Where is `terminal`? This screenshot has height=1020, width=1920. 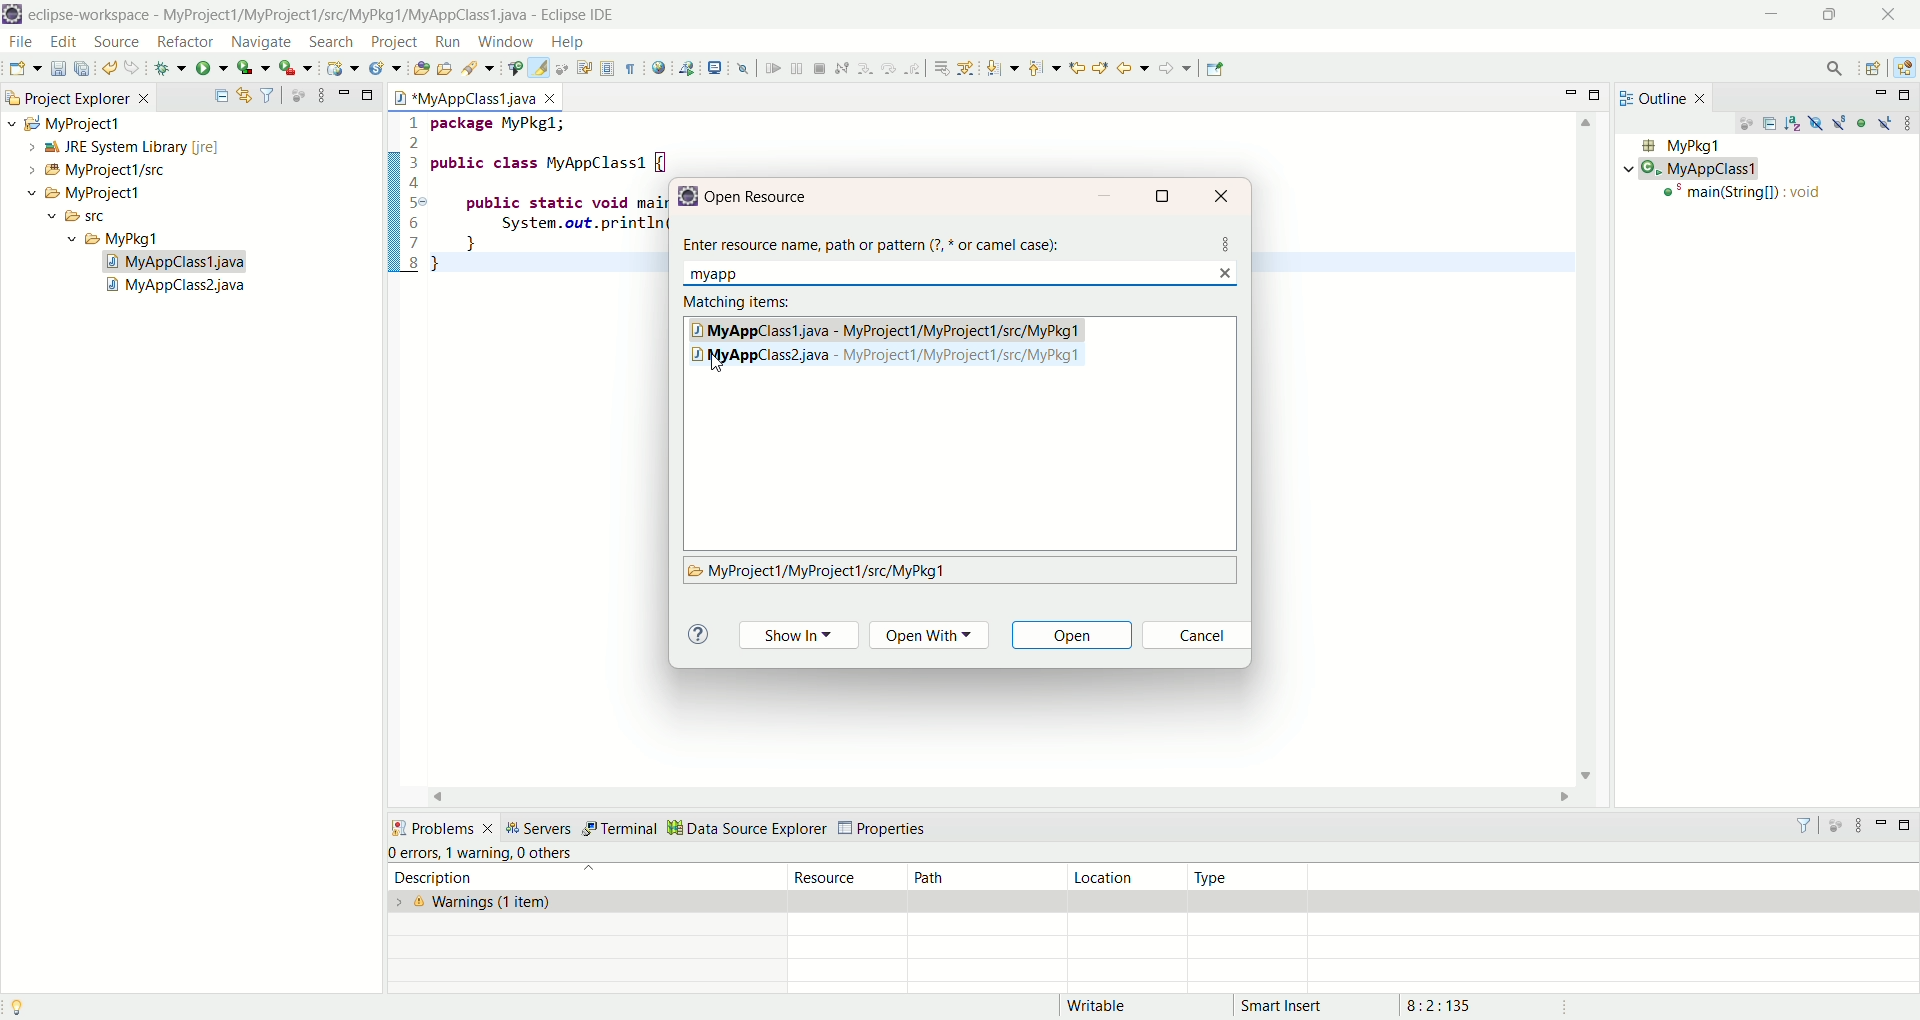
terminal is located at coordinates (619, 829).